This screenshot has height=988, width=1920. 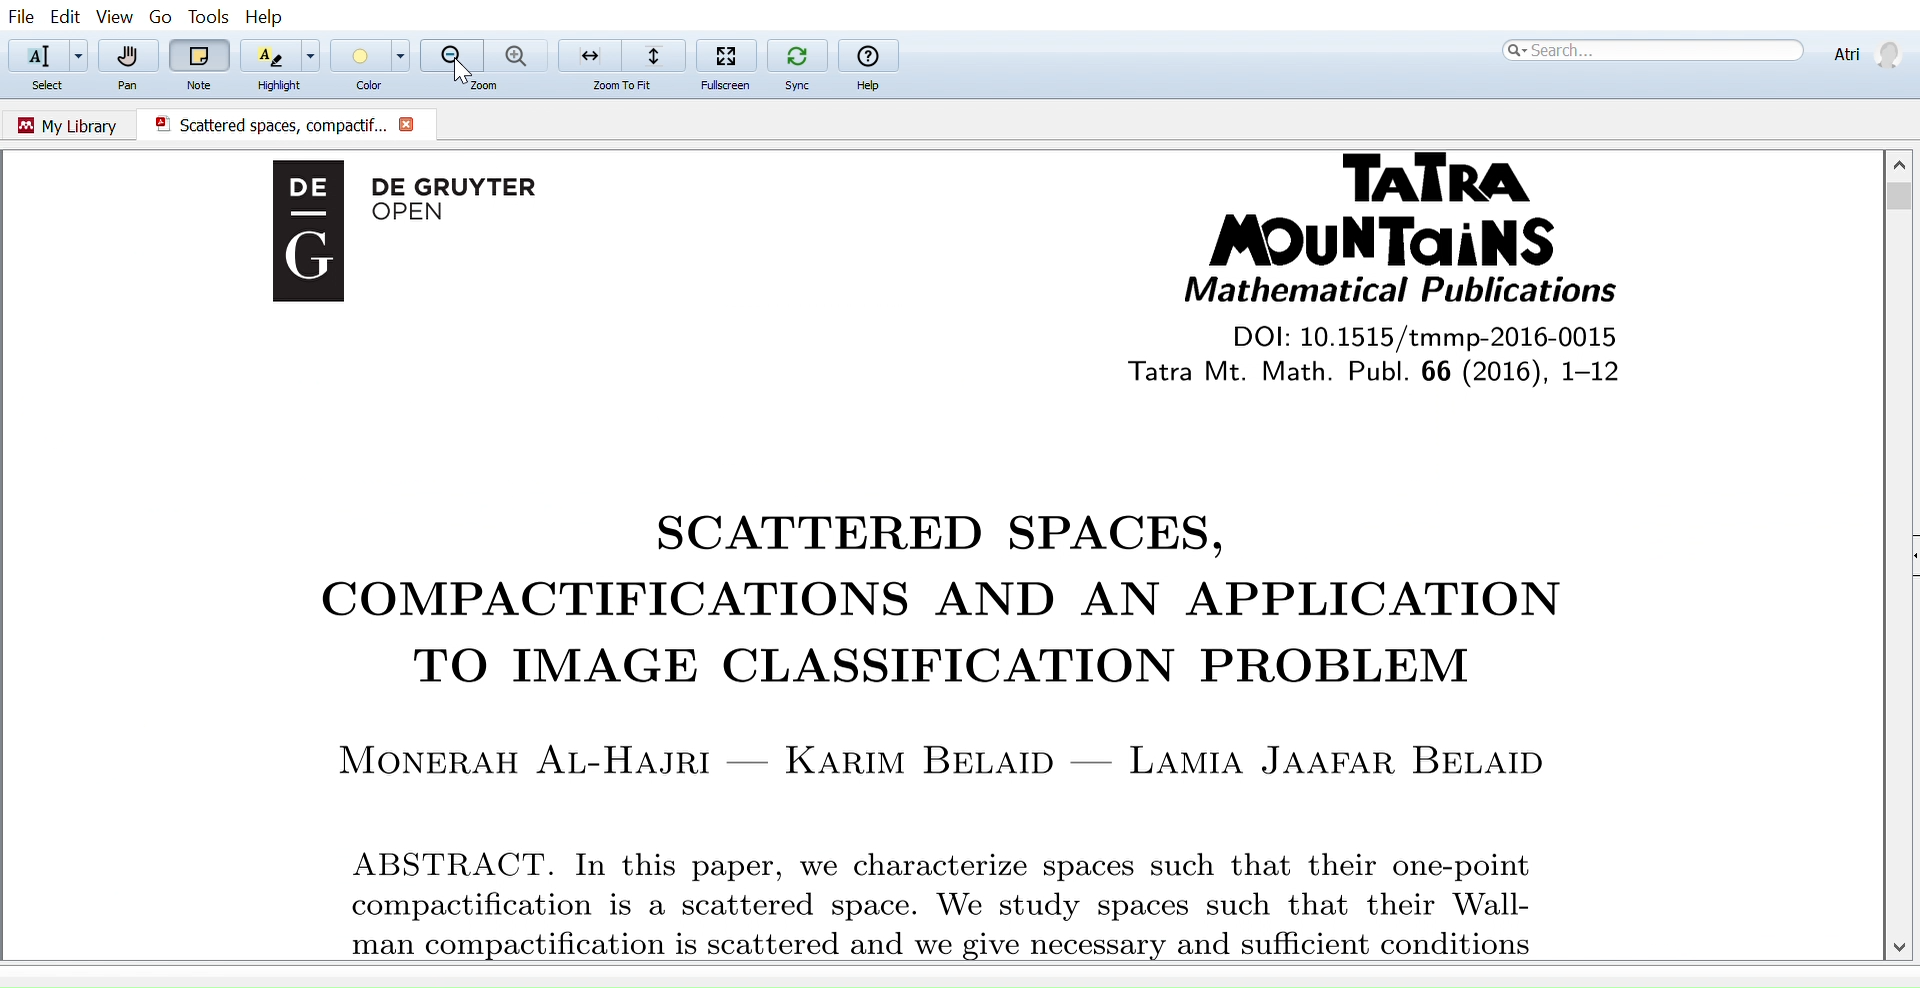 What do you see at coordinates (721, 86) in the screenshot?
I see `Fullscreen` at bounding box center [721, 86].